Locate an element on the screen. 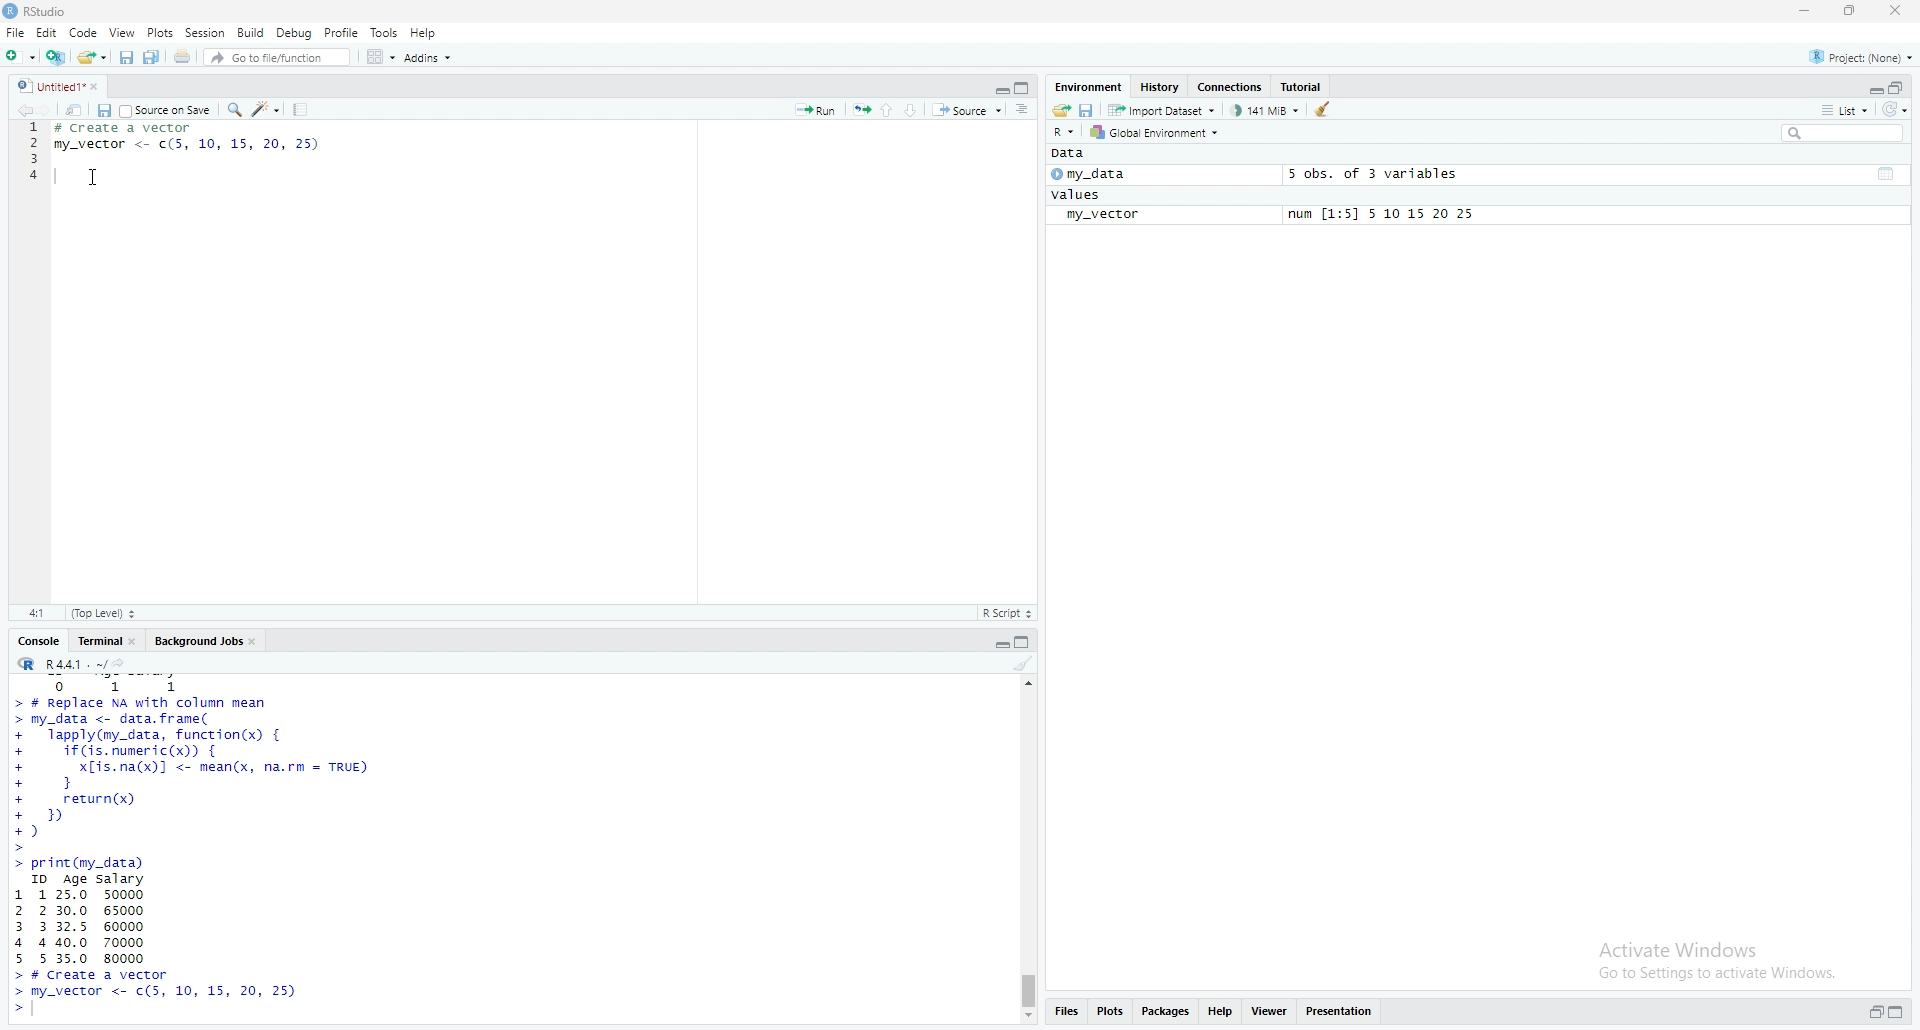 The height and width of the screenshot is (1030, 1920). view is located at coordinates (123, 33).